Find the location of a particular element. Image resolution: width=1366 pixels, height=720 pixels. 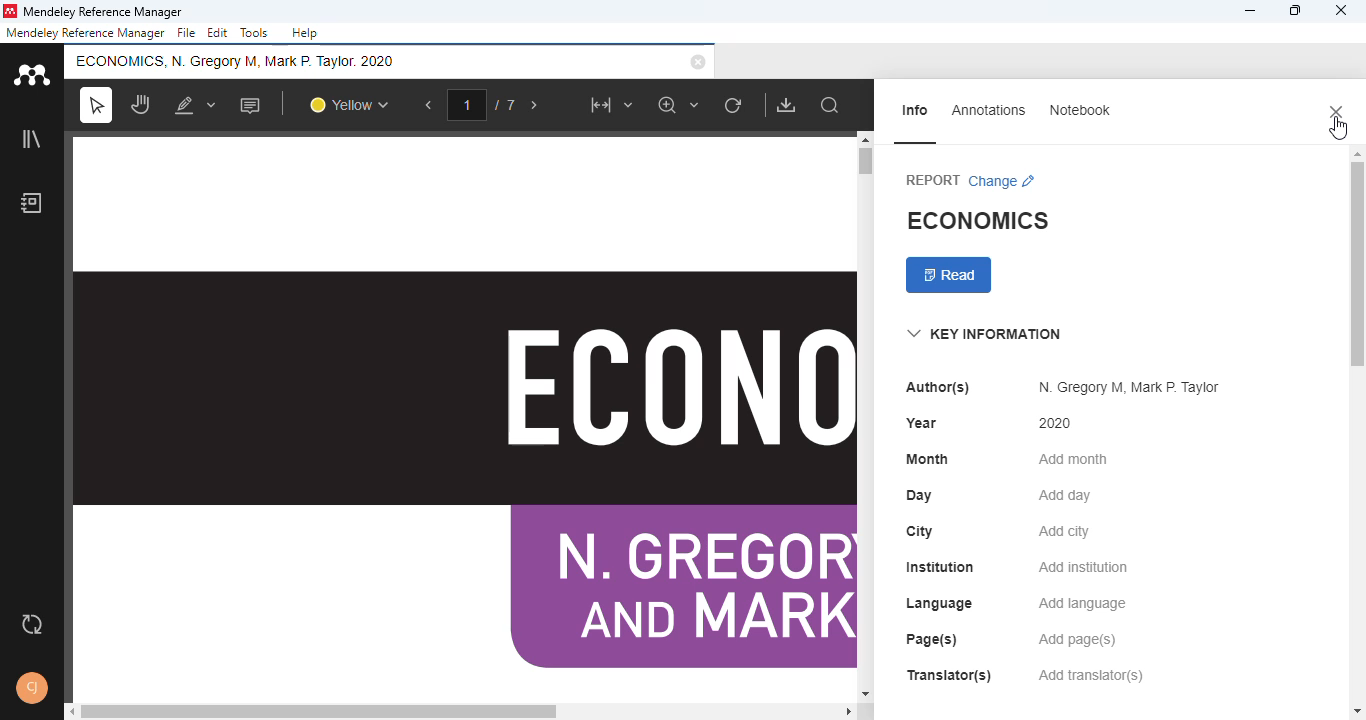

N. Gregory M, Mark P. Taylor is located at coordinates (1130, 388).